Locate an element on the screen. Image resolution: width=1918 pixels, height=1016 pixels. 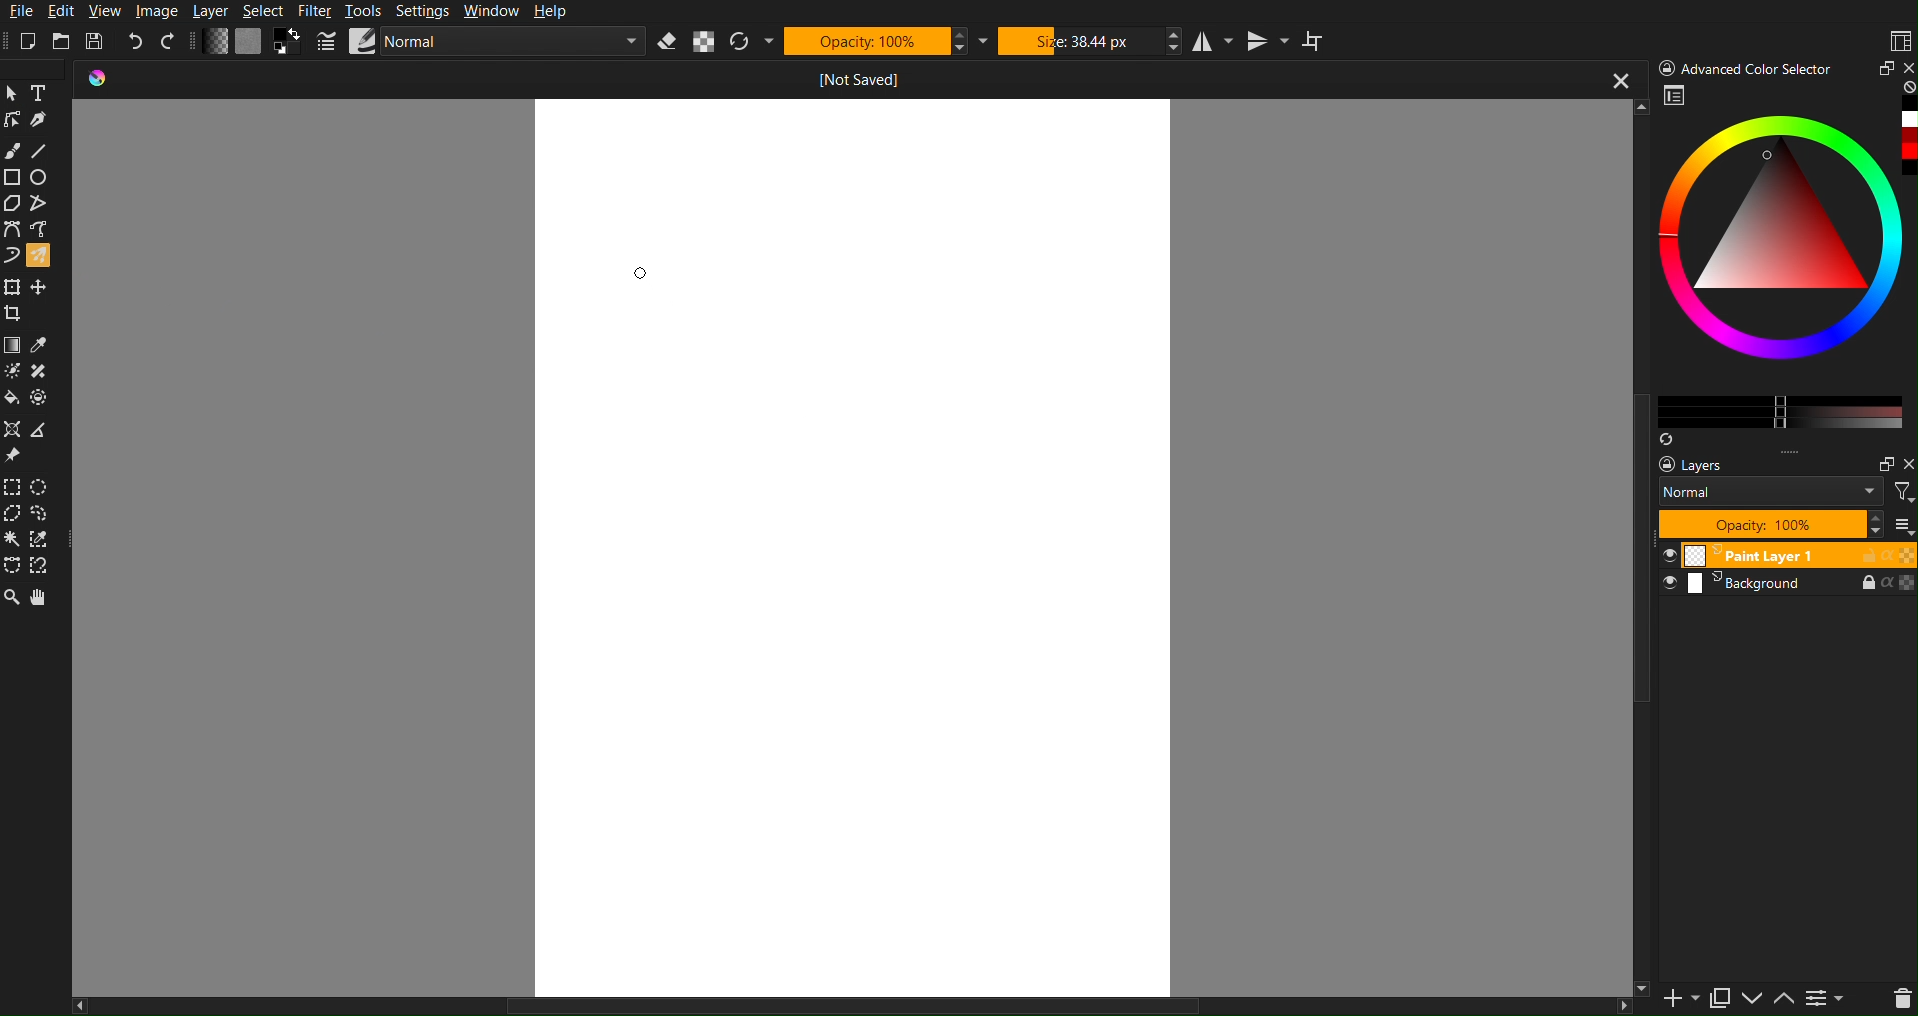
FIle is located at coordinates (23, 11).